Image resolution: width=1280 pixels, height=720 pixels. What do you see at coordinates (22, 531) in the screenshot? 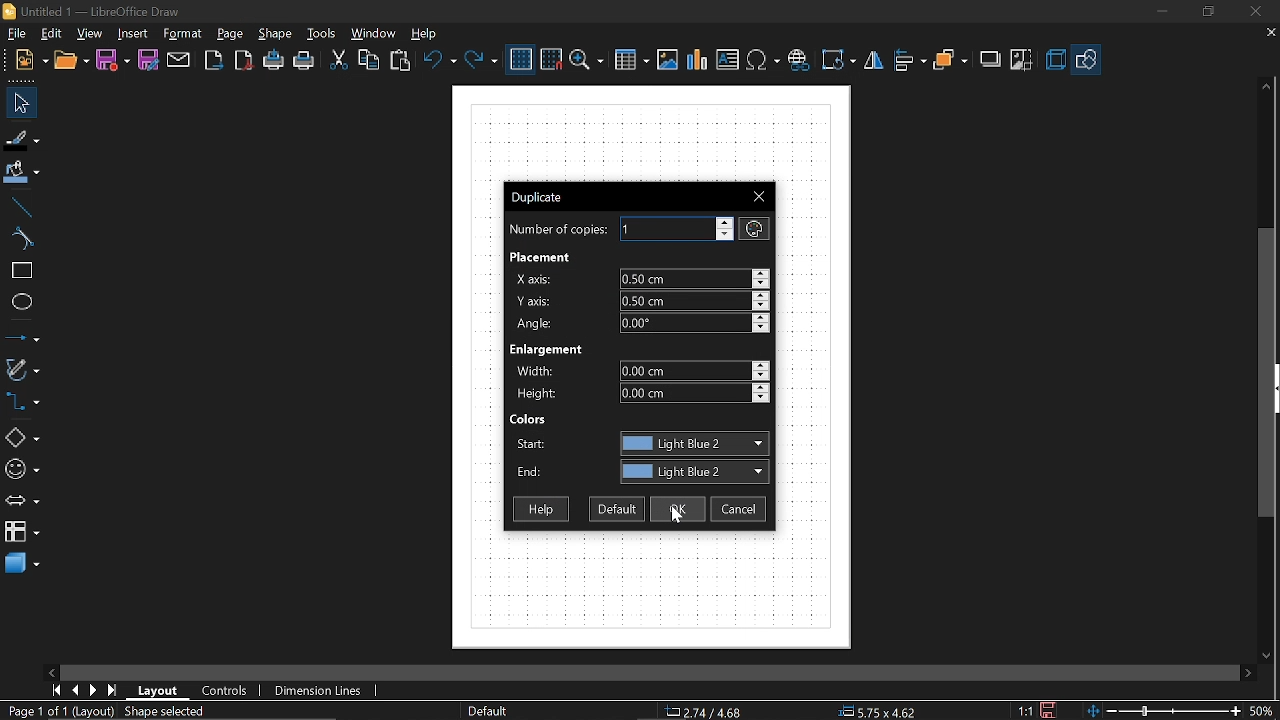
I see `Flowchart` at bounding box center [22, 531].